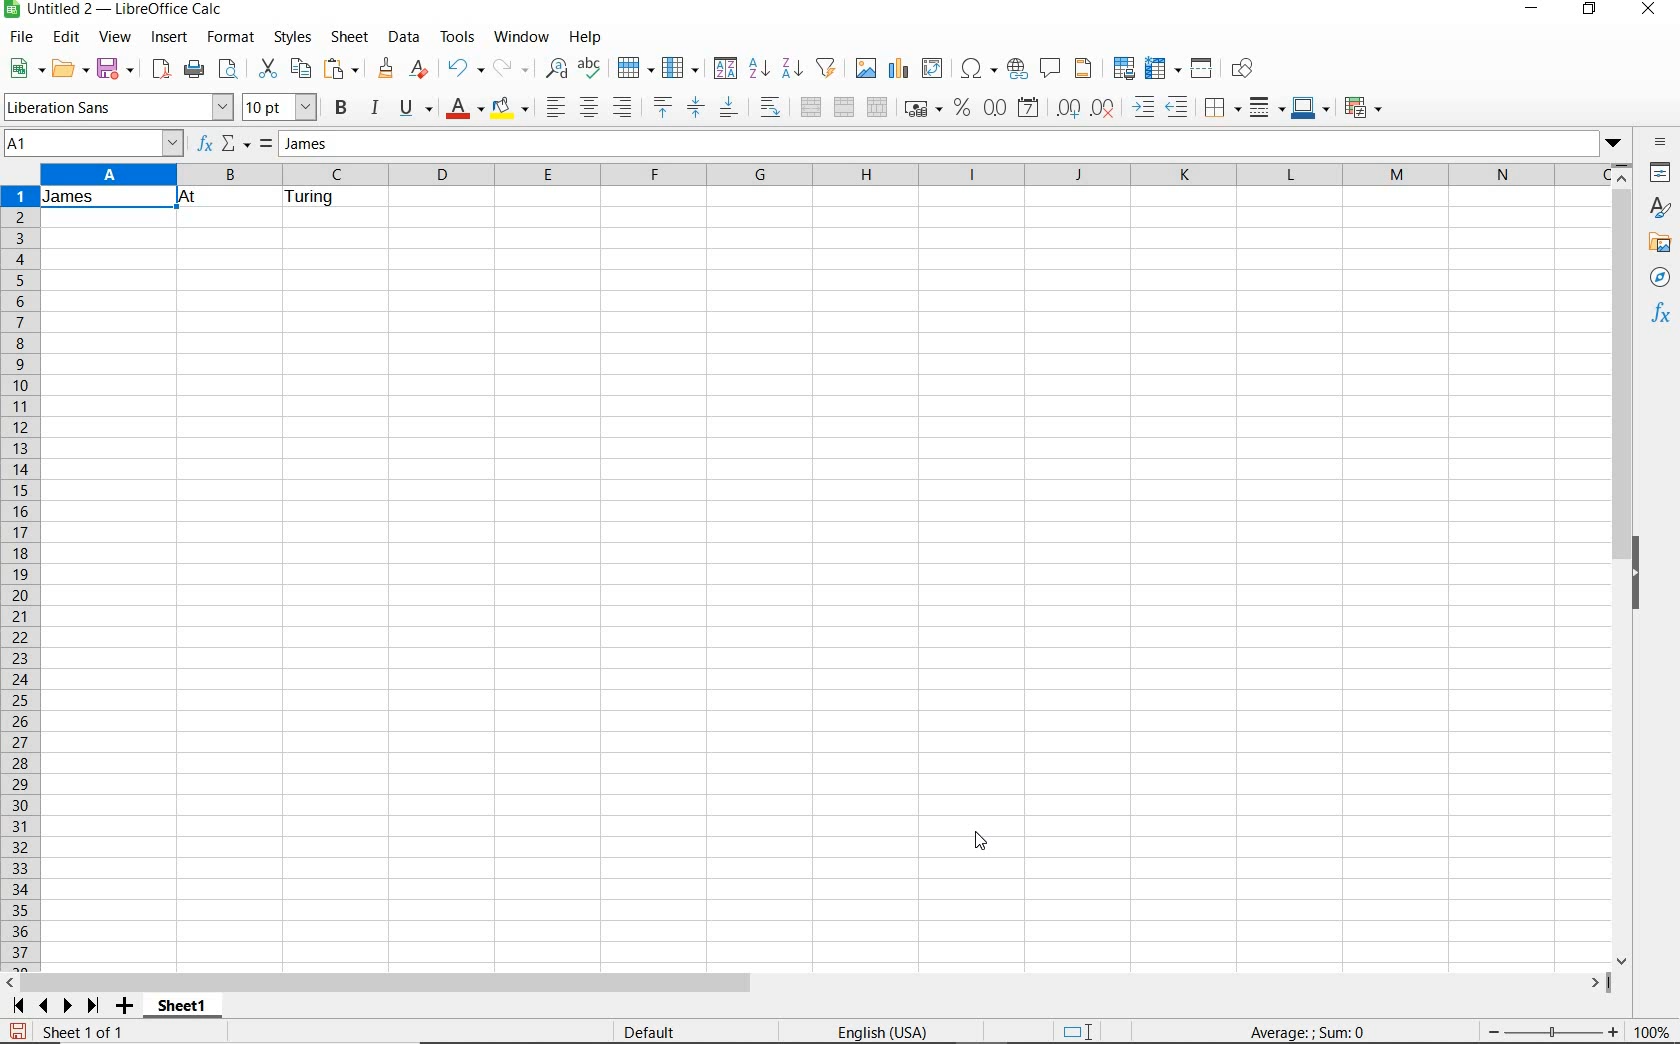 The image size is (1680, 1044). Describe the element at coordinates (636, 67) in the screenshot. I see `row` at that location.